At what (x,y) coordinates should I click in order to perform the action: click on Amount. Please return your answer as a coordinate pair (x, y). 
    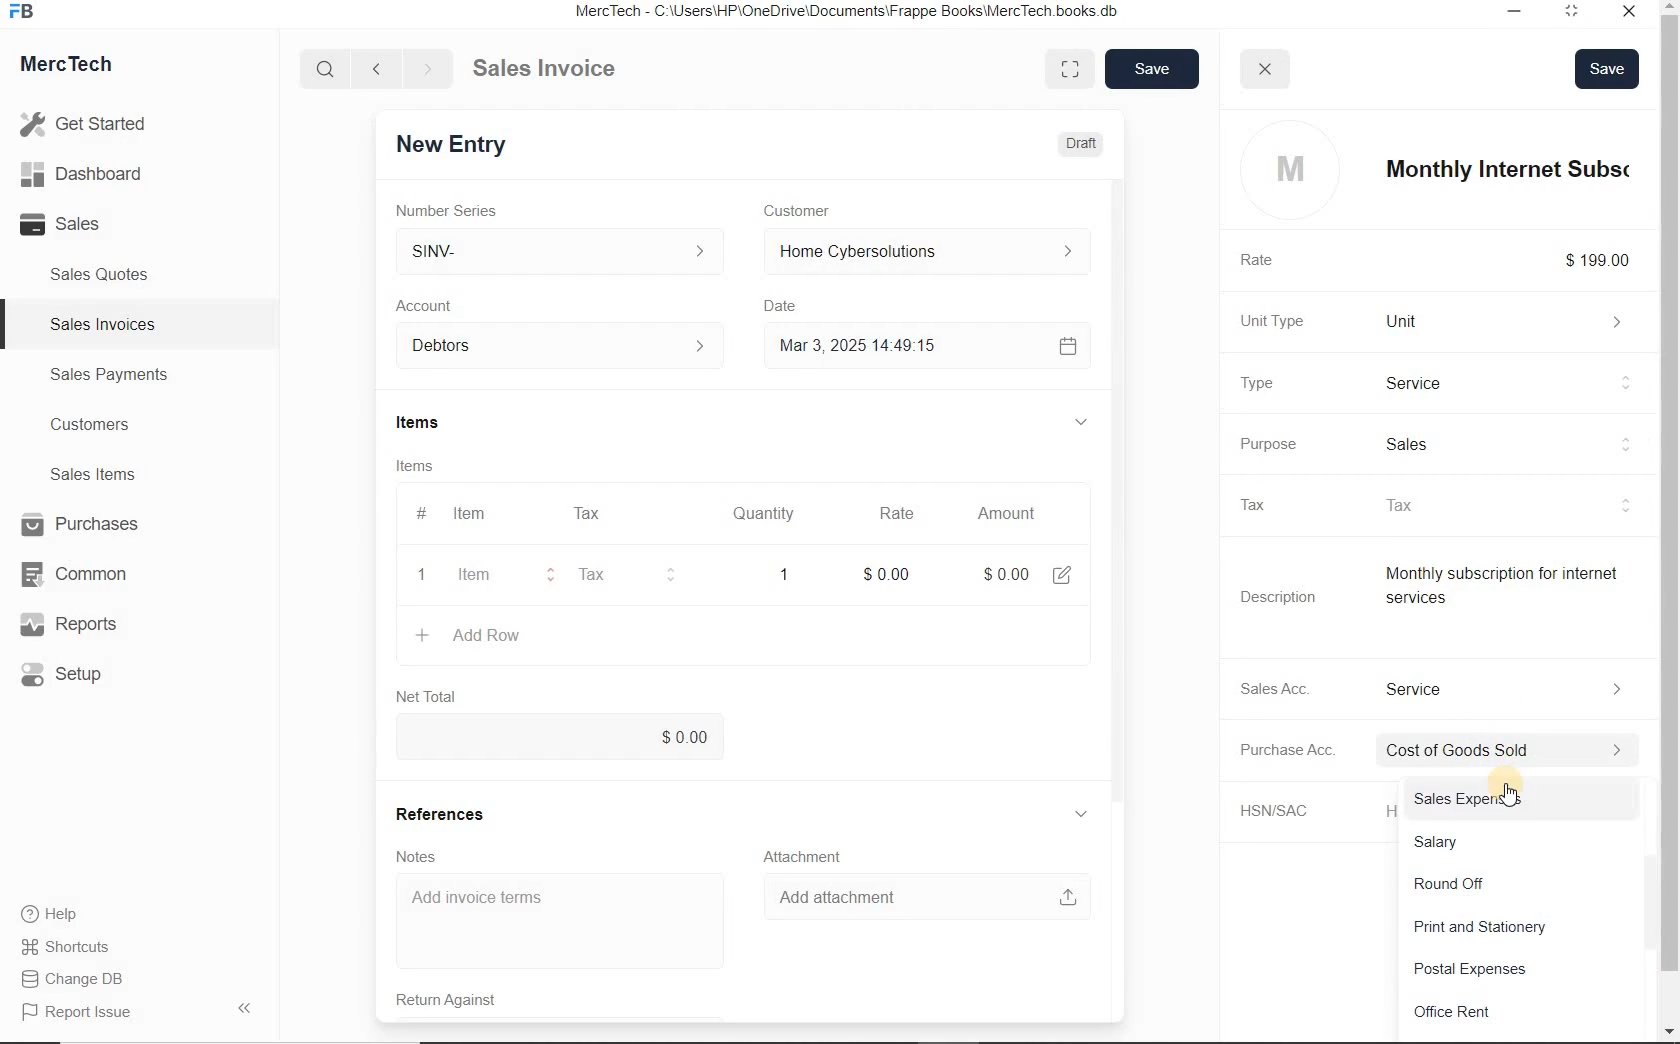
    Looking at the image, I should click on (1013, 513).